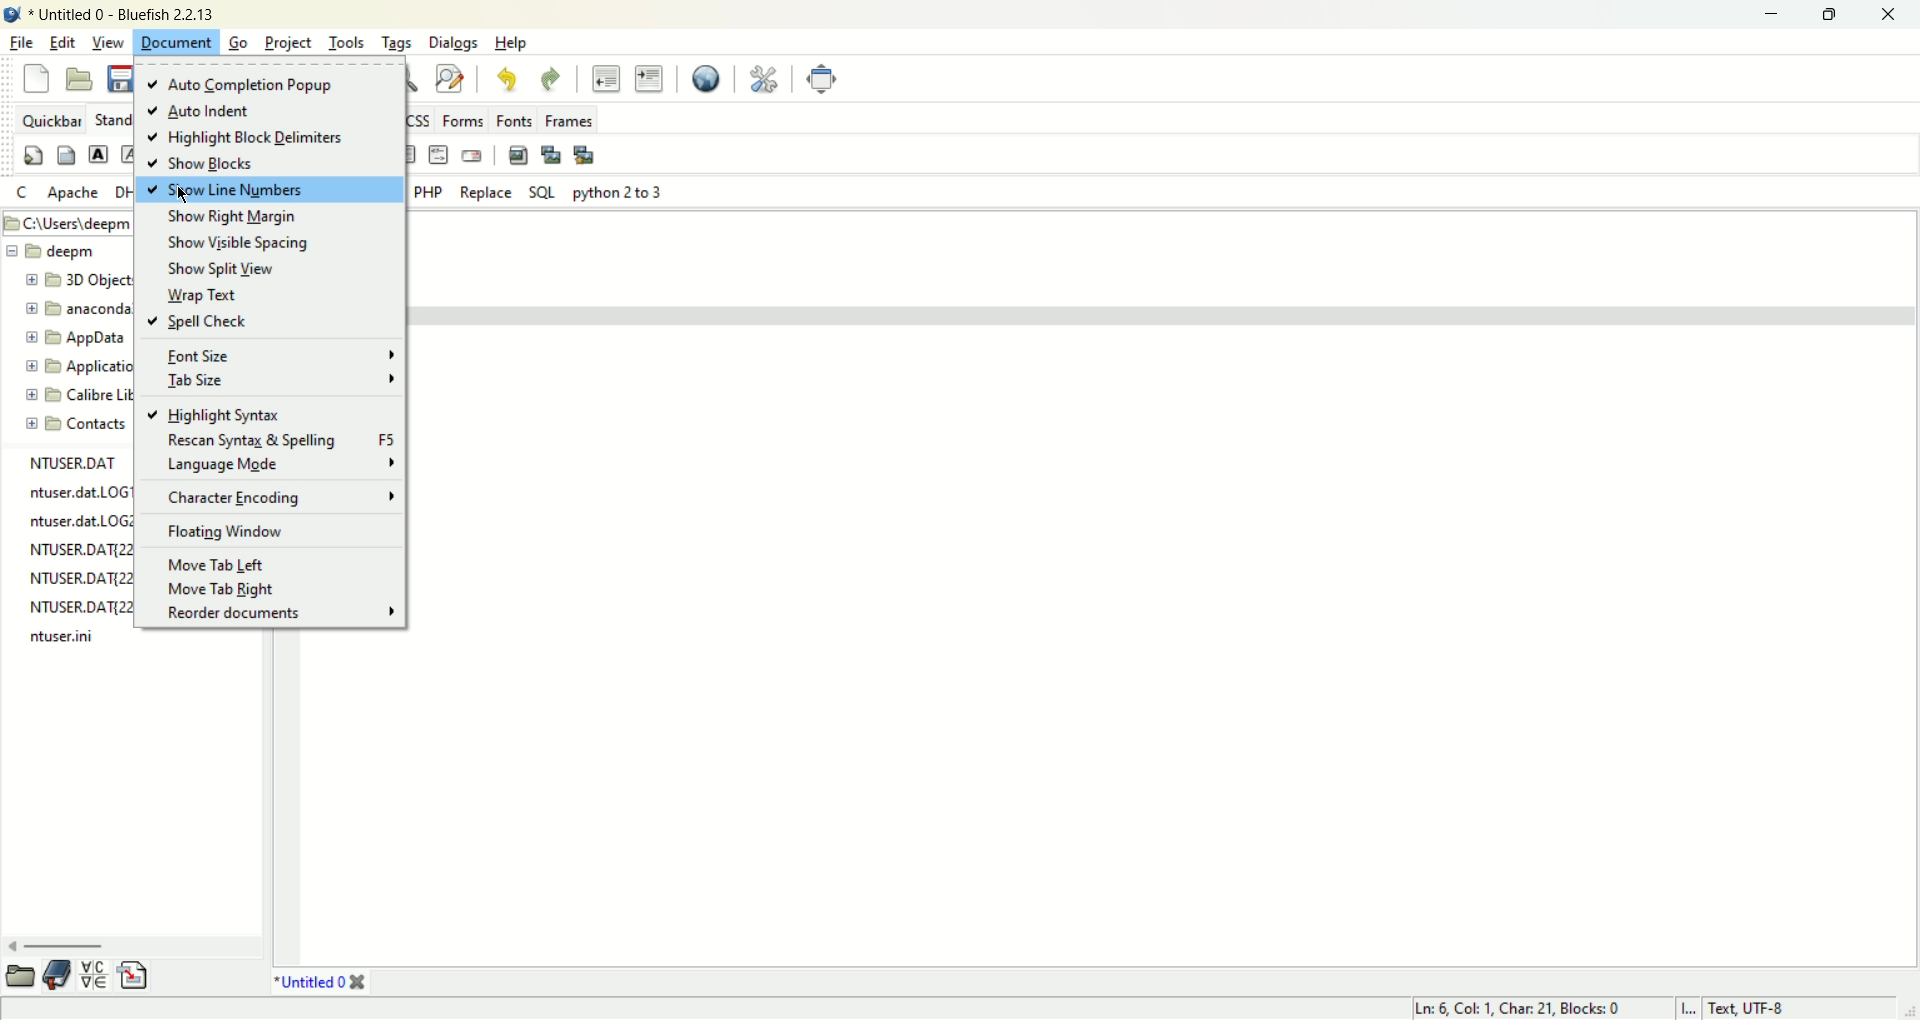 The height and width of the screenshot is (1020, 1920). Describe the element at coordinates (475, 155) in the screenshot. I see `email` at that location.